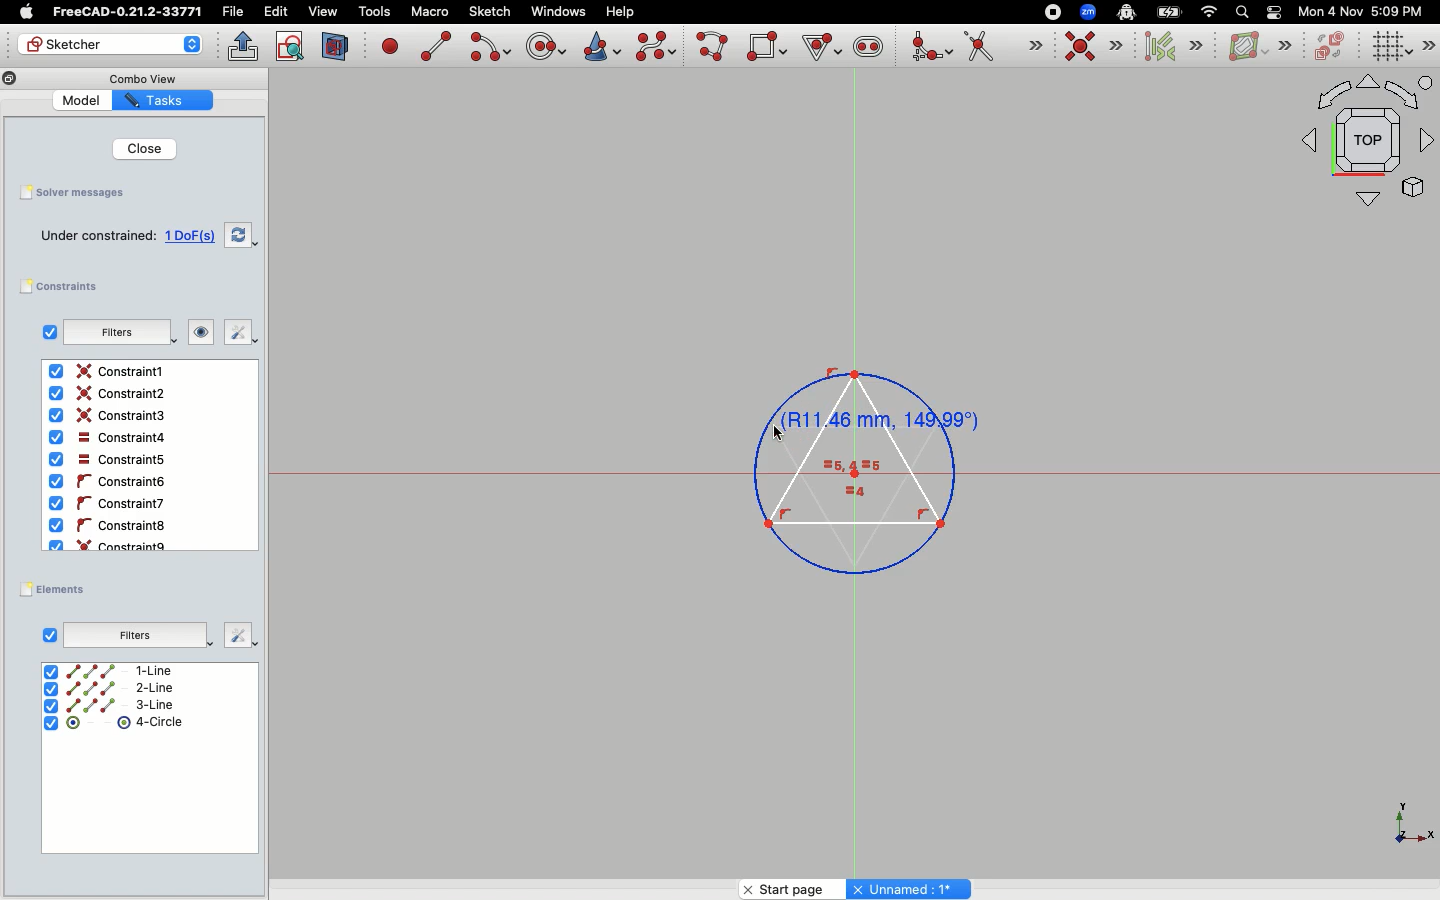 The width and height of the screenshot is (1440, 900). I want to click on Create b-spline, so click(656, 46).